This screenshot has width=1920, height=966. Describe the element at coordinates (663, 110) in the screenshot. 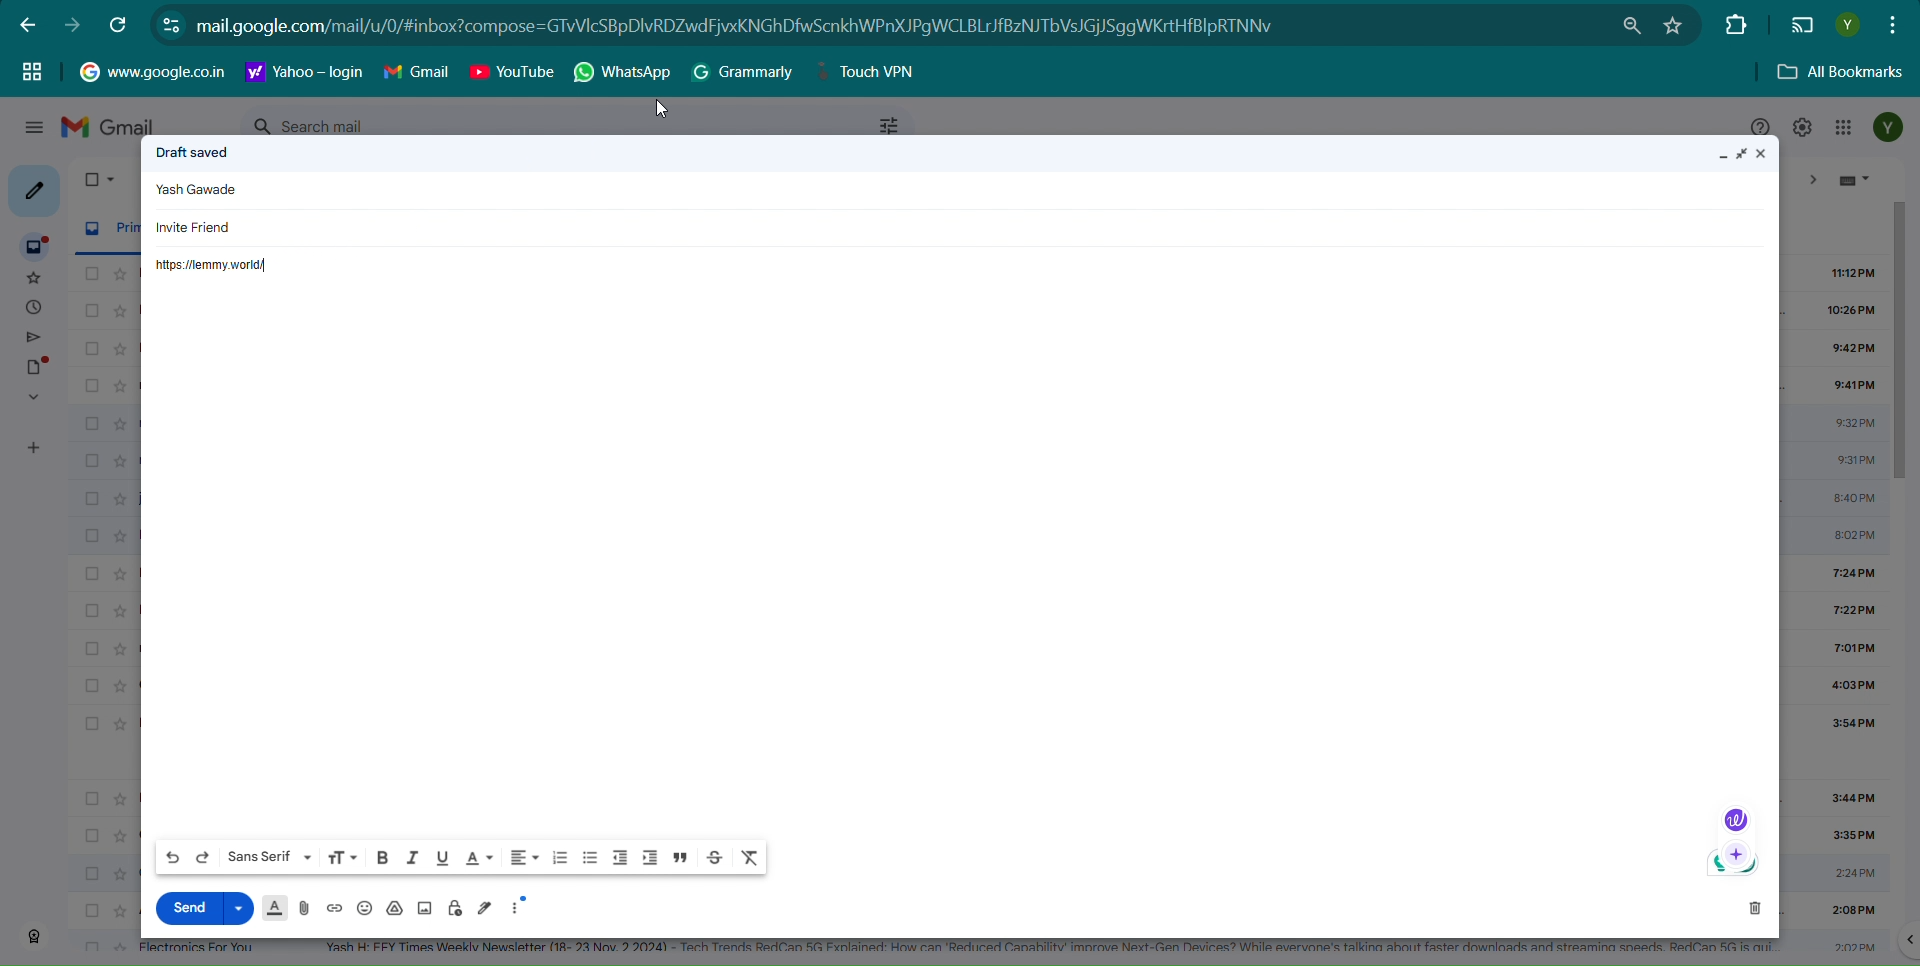

I see `Cursor` at that location.